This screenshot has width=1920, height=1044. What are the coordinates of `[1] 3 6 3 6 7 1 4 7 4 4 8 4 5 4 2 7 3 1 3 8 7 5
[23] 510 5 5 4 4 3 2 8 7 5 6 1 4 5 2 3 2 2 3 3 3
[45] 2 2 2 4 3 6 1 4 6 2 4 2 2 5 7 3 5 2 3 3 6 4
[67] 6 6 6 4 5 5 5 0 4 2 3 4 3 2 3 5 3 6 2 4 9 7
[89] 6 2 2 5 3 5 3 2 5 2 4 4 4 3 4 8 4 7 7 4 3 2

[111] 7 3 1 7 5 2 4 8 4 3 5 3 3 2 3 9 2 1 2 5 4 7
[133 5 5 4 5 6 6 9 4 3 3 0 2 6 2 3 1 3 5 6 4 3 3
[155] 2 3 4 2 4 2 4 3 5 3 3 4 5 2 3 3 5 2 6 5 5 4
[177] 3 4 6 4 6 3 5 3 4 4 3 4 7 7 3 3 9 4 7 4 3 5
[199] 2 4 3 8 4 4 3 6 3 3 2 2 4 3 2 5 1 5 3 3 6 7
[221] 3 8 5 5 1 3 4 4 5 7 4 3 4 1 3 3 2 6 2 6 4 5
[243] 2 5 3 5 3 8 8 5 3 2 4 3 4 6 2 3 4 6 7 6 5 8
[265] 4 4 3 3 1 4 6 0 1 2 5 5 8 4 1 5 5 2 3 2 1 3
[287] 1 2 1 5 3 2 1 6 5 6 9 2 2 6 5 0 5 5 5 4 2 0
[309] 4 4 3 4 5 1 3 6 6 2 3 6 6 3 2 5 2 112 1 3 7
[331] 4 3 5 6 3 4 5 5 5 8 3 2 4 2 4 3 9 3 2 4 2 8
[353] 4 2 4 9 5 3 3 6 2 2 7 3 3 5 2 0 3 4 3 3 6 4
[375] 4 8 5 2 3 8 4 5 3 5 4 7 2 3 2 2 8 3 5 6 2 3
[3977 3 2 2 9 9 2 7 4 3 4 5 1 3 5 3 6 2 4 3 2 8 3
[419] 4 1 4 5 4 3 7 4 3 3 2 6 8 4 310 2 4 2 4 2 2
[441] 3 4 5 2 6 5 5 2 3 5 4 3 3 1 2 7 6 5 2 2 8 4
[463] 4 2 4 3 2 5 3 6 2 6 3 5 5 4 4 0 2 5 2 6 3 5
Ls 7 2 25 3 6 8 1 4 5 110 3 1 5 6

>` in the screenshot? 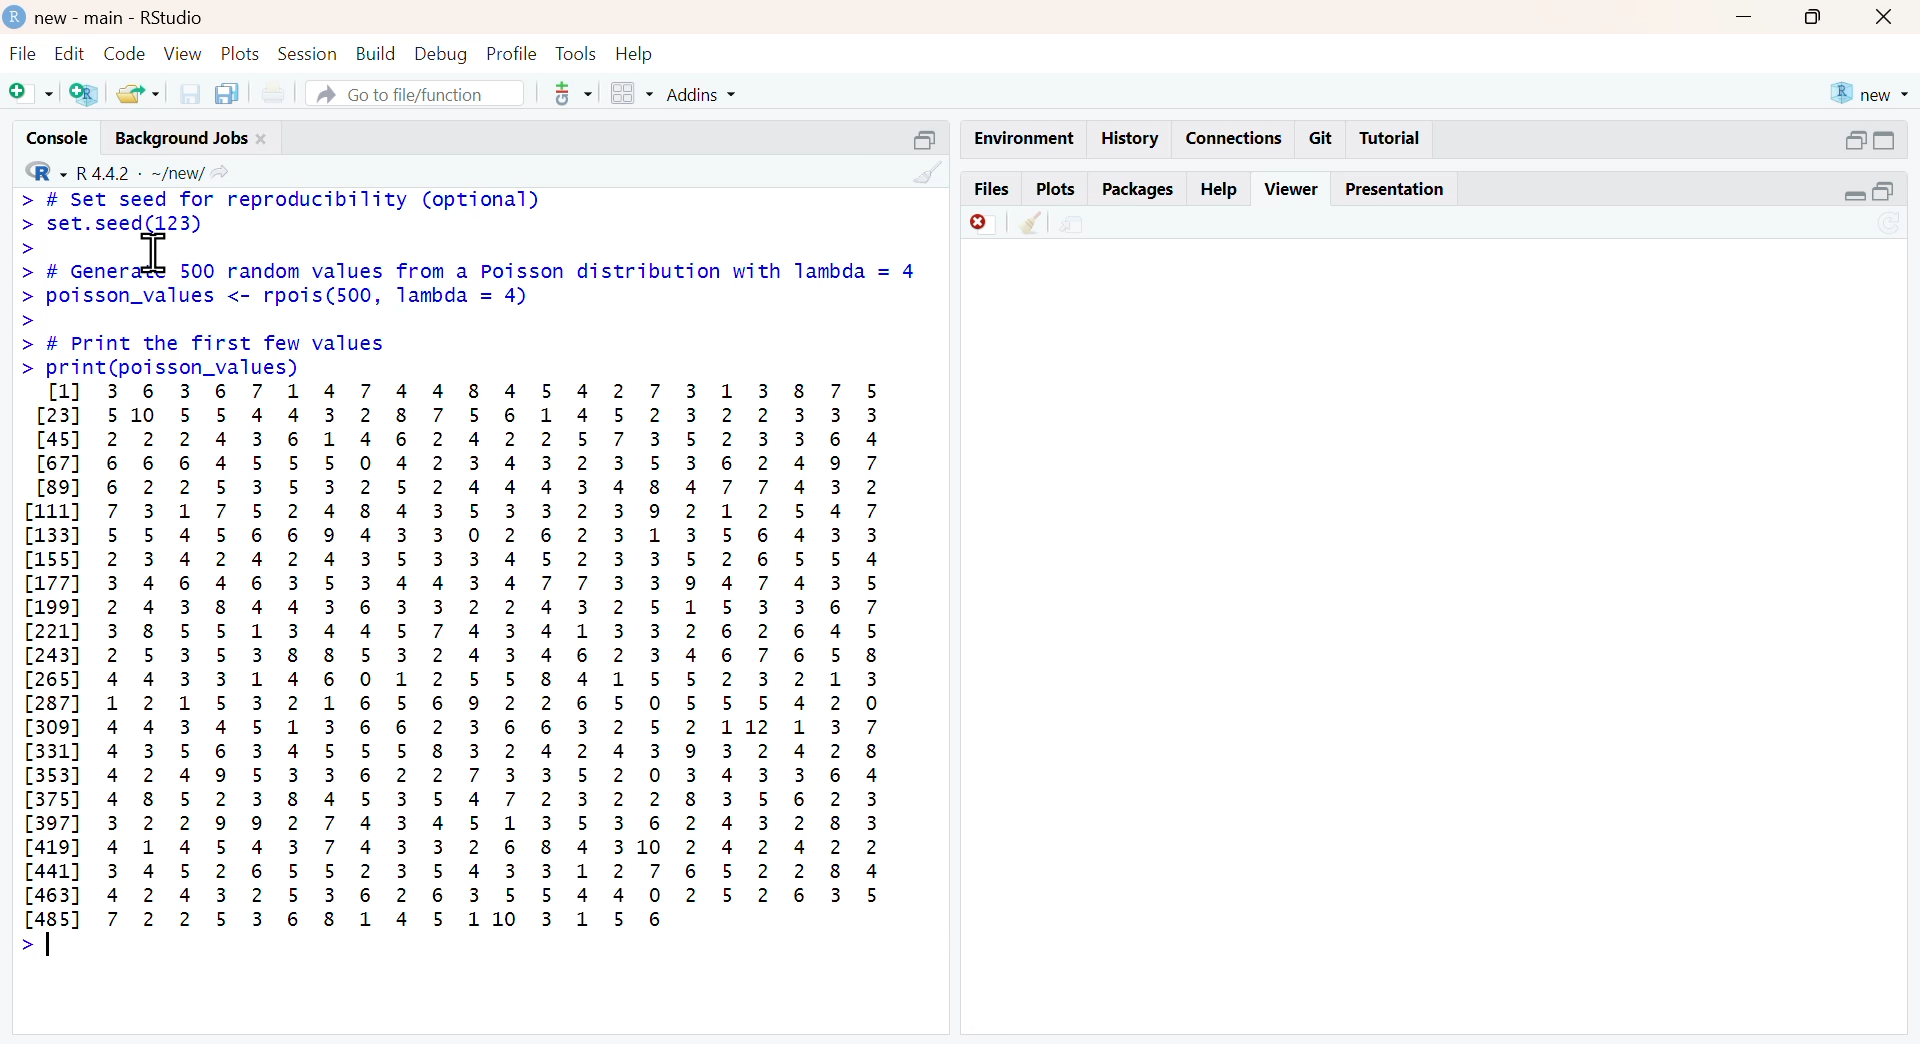 It's located at (453, 669).